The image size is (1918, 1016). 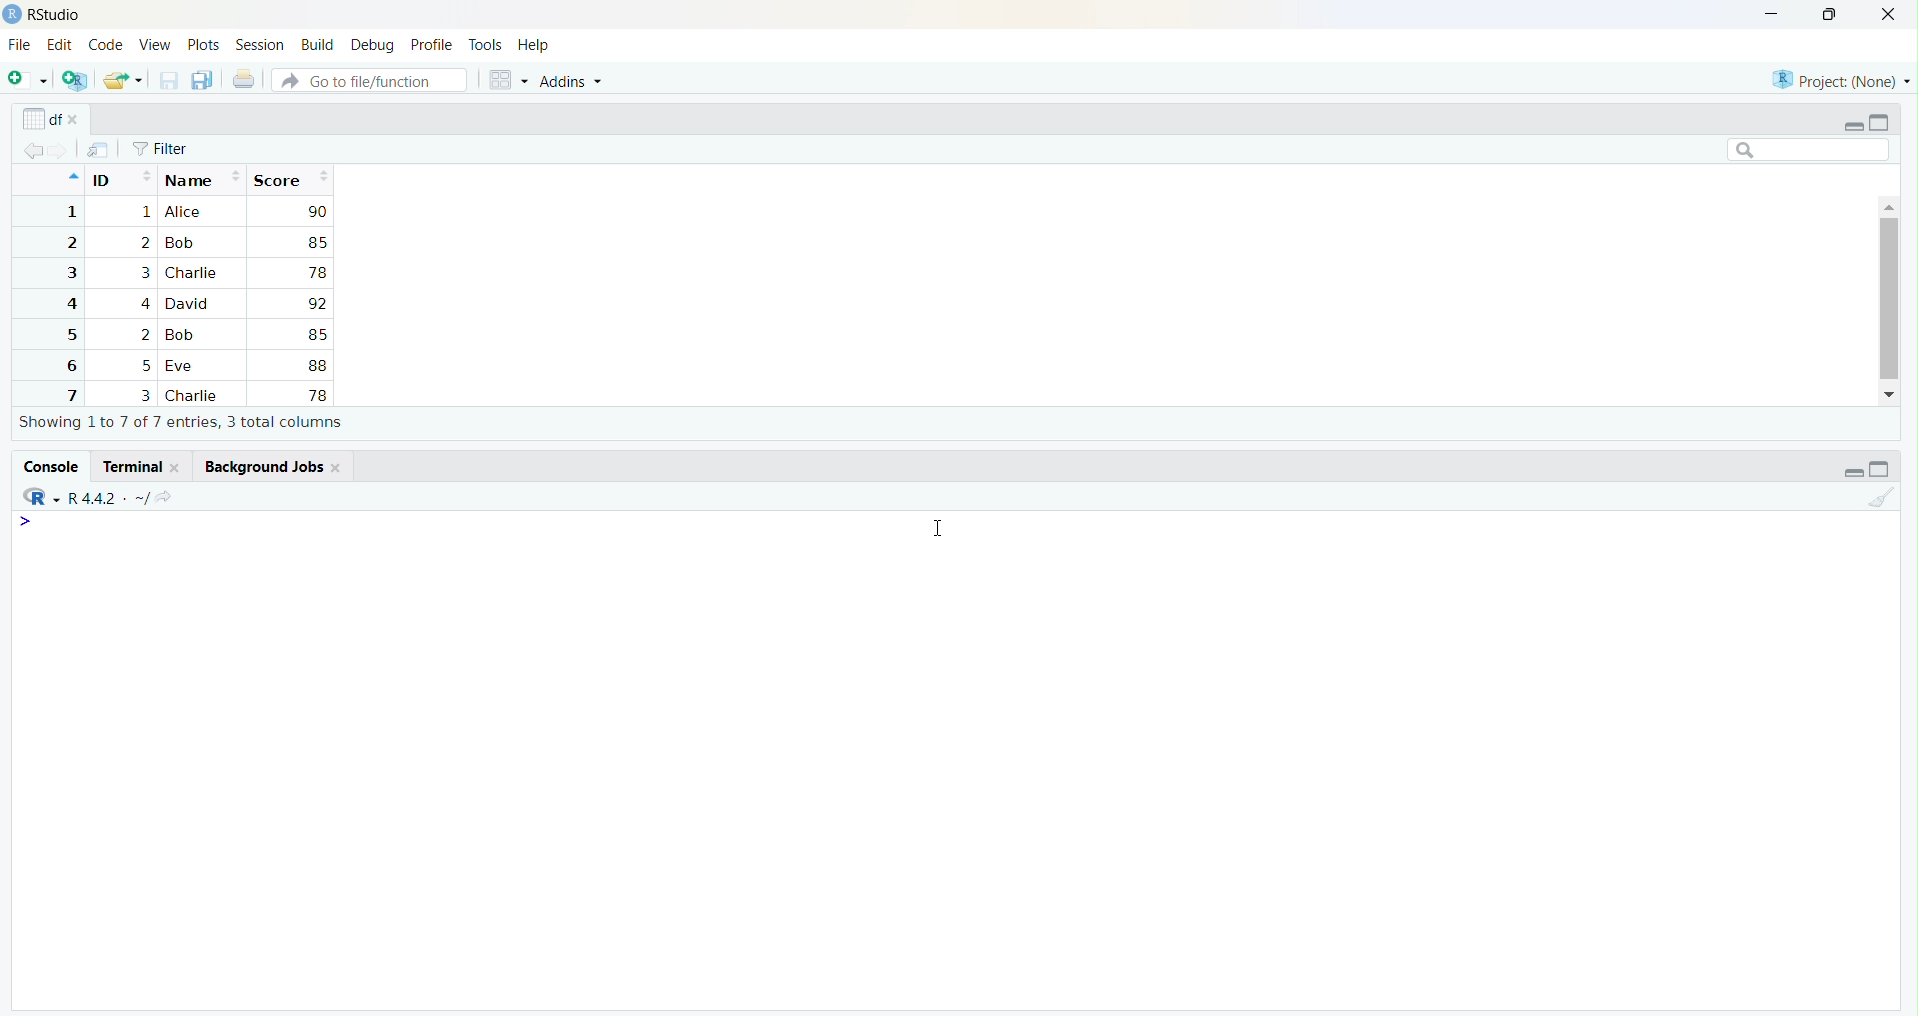 I want to click on Addins, so click(x=571, y=82).